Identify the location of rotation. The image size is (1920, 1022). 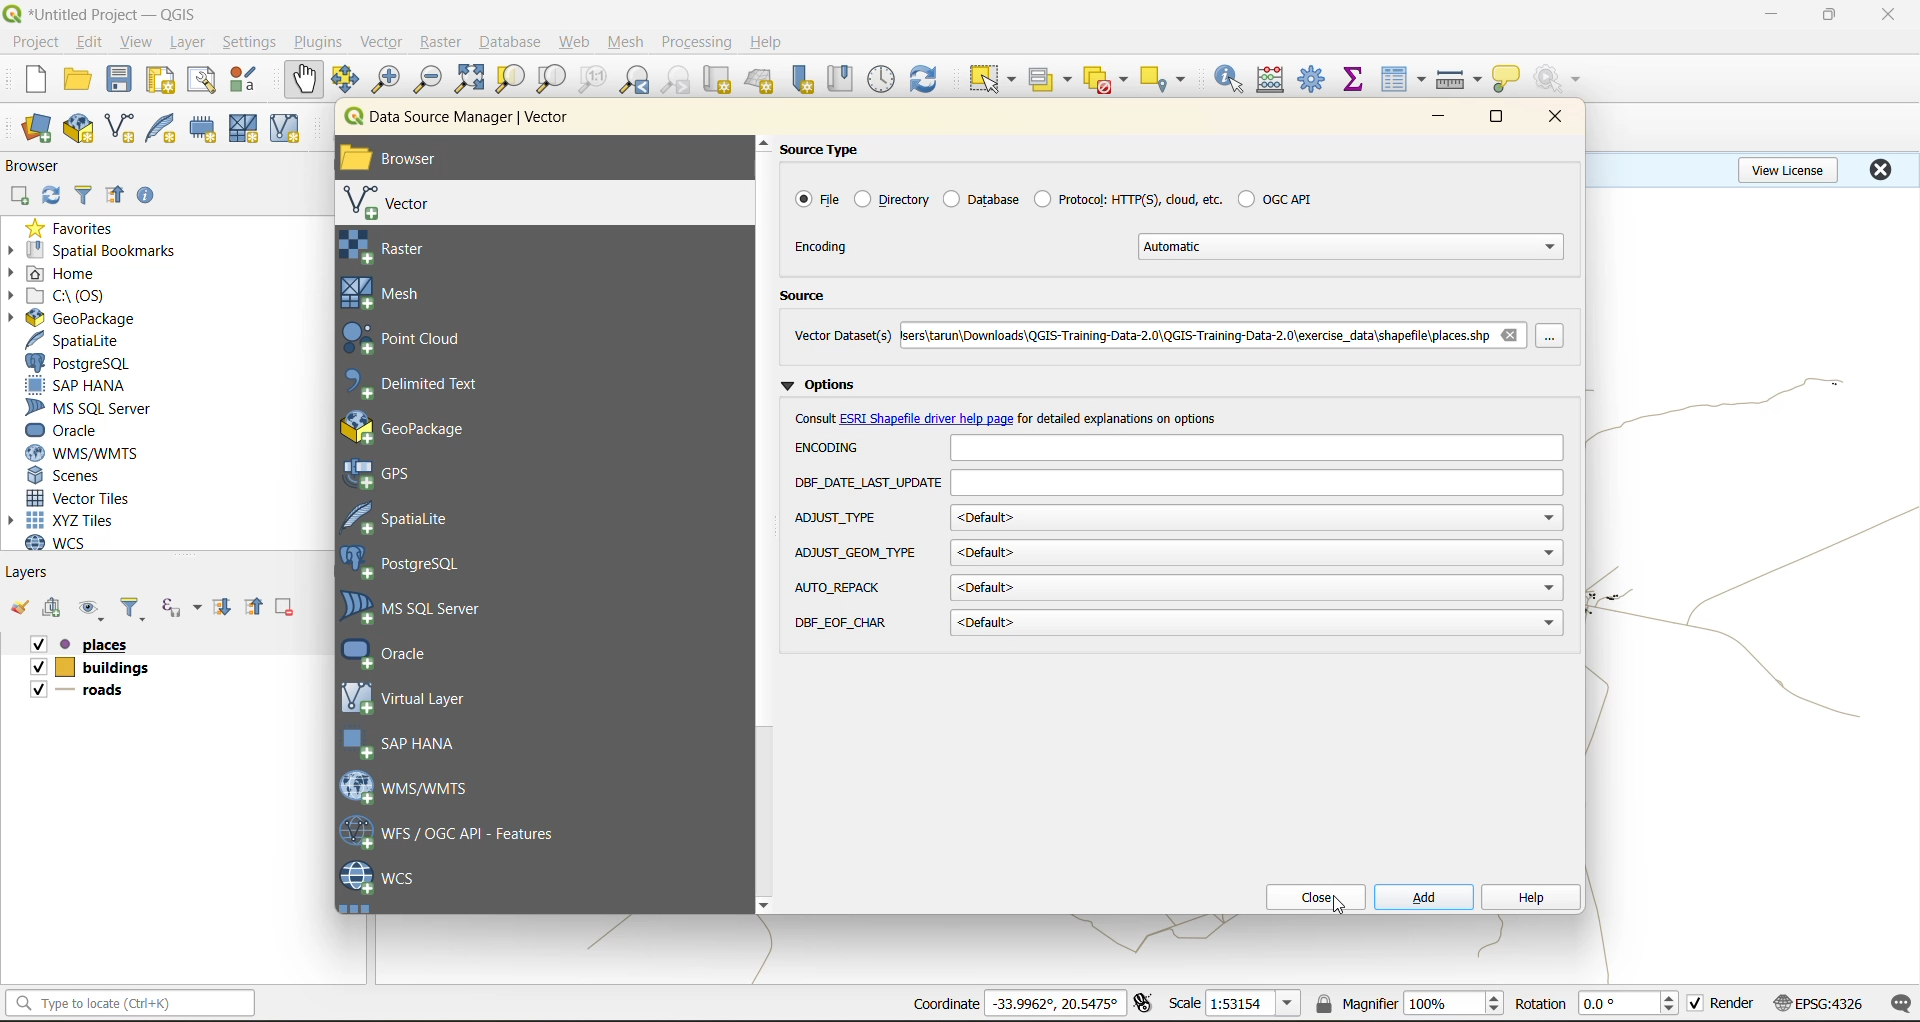
(1540, 1004).